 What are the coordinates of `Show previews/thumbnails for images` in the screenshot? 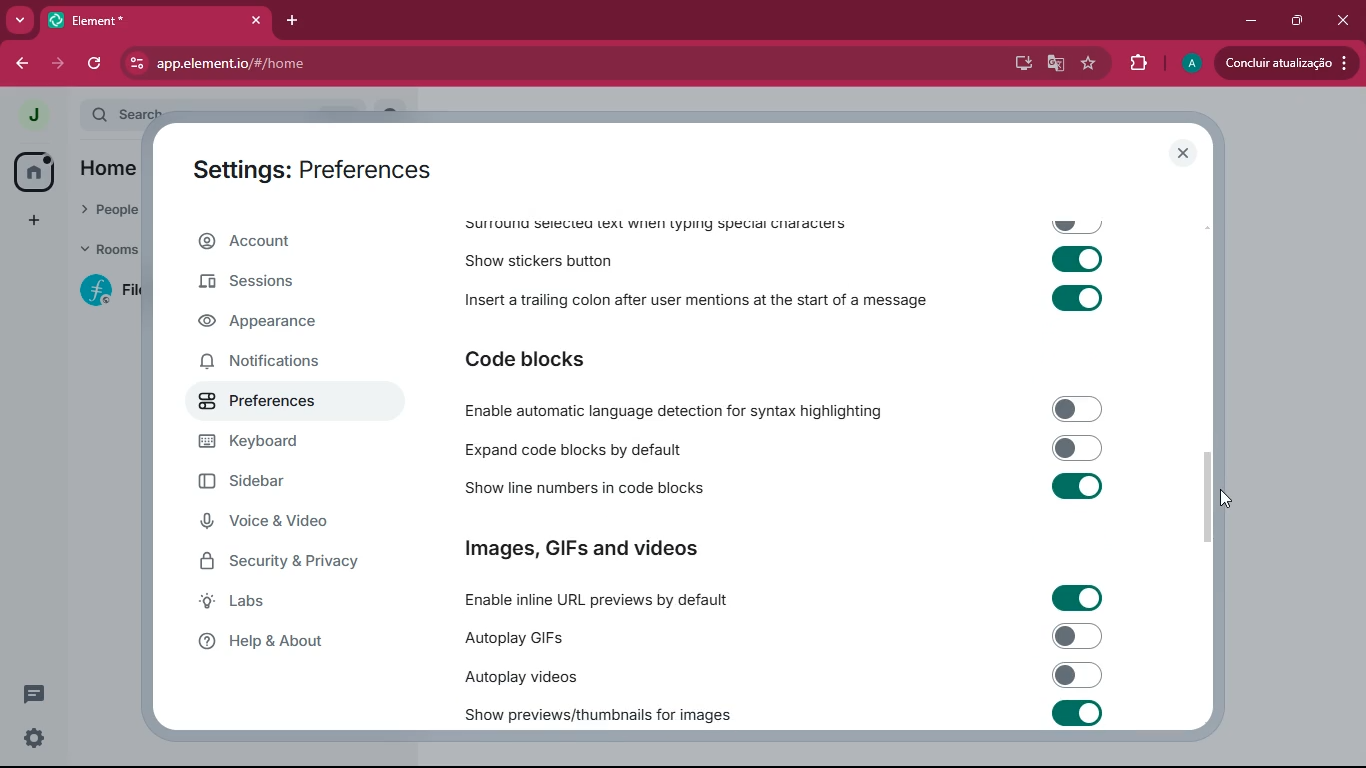 It's located at (786, 713).